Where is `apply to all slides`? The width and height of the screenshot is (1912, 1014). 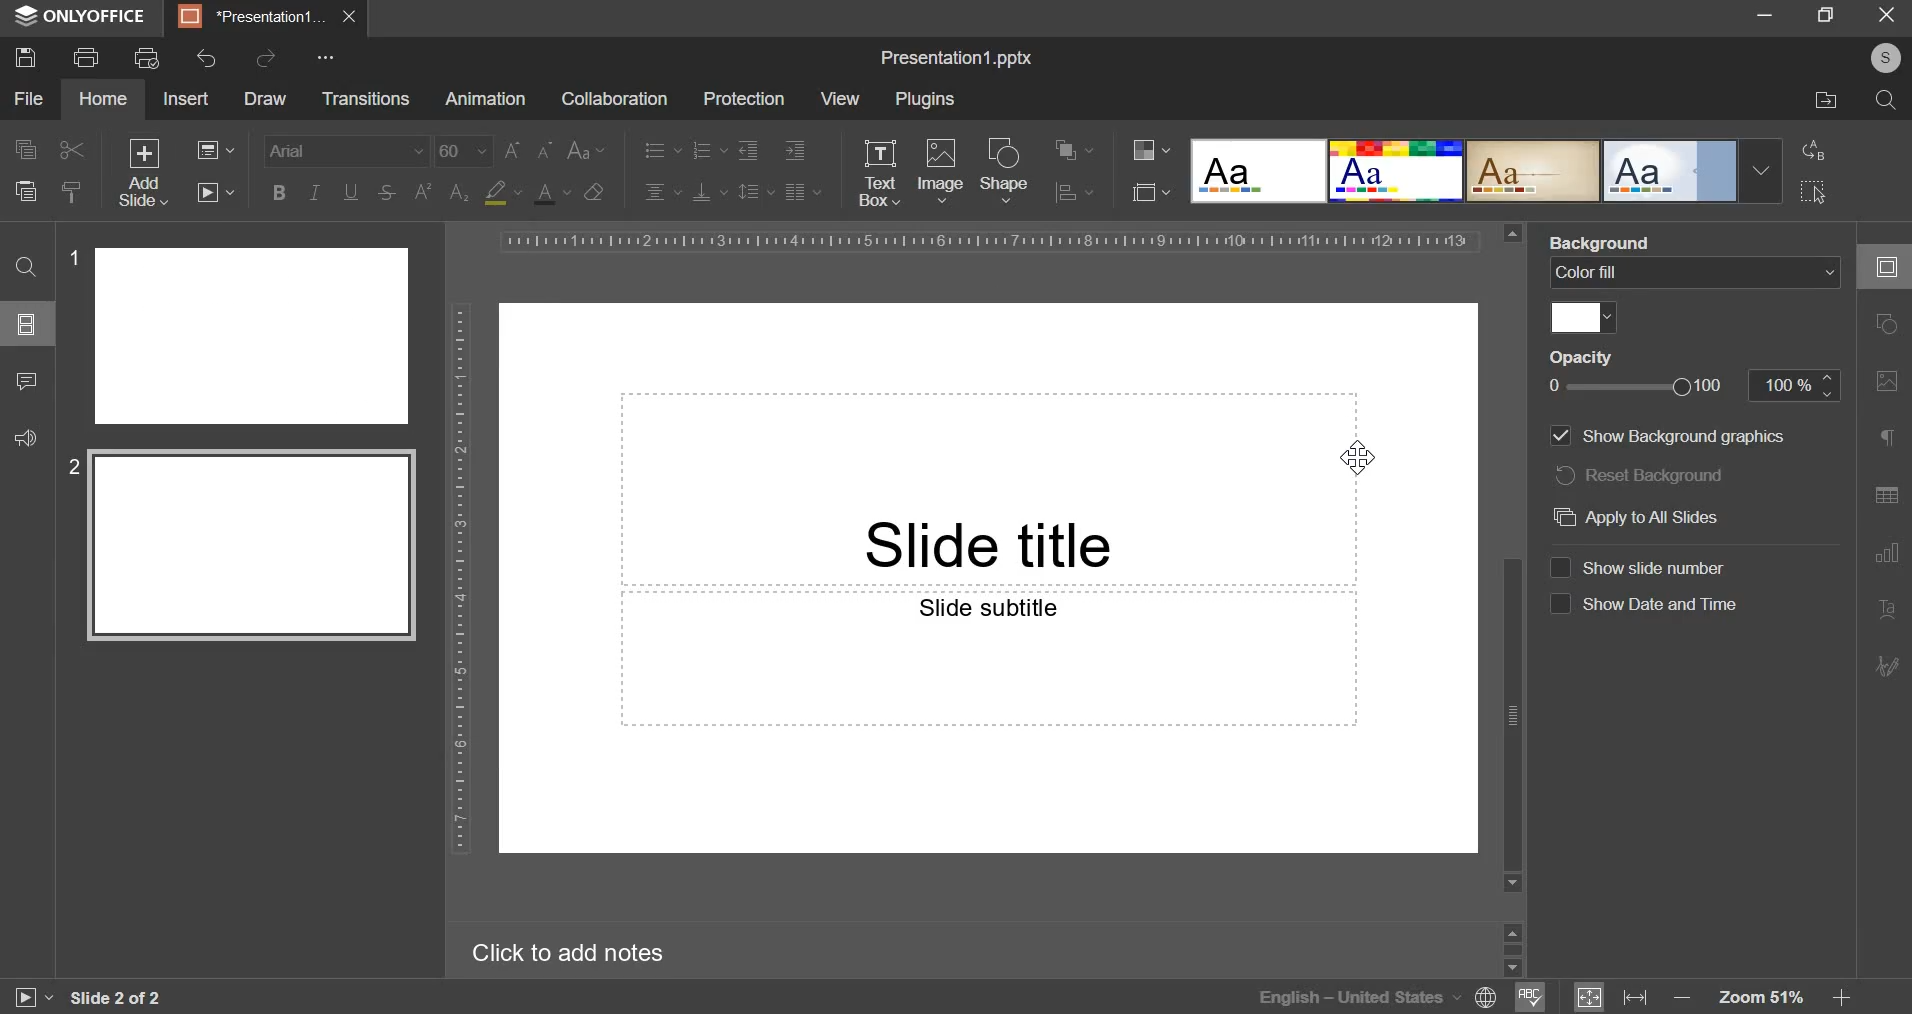 apply to all slides is located at coordinates (1637, 517).